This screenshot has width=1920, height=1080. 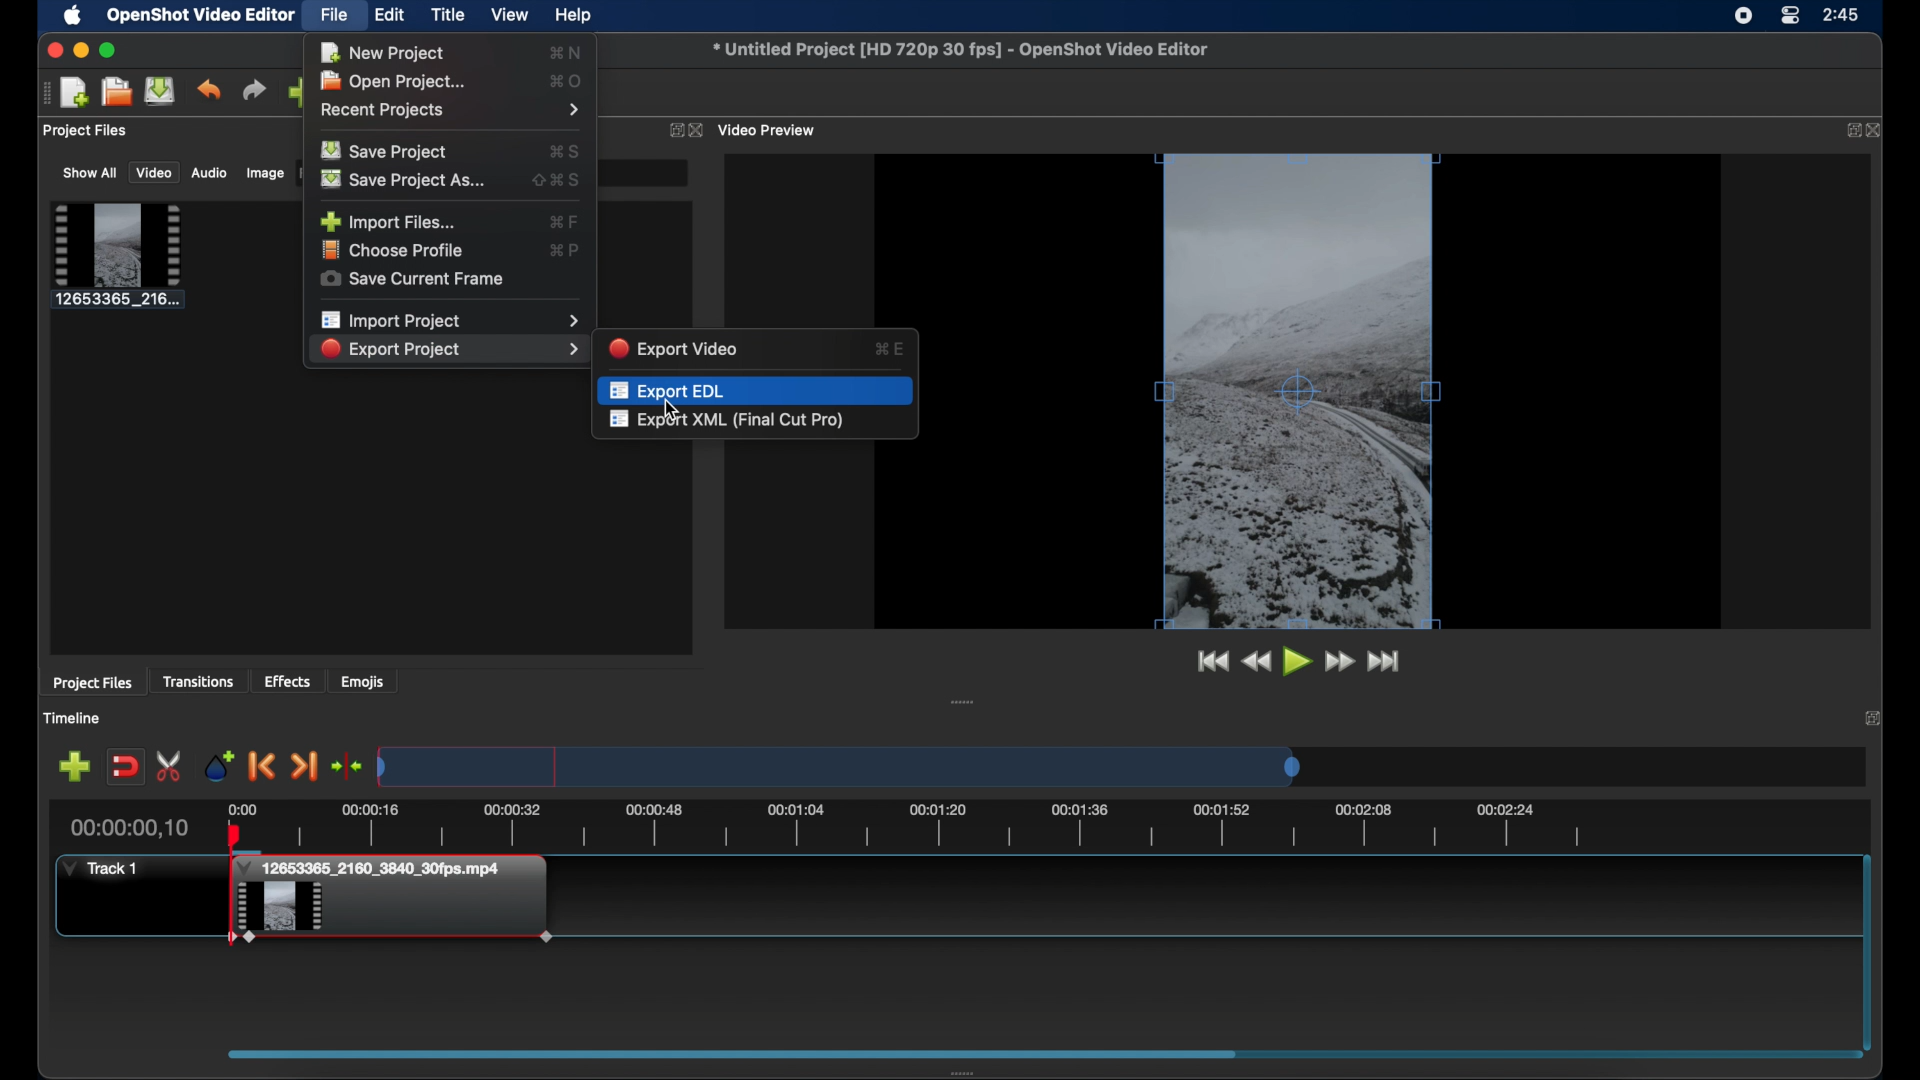 What do you see at coordinates (453, 111) in the screenshot?
I see `recent projects menu` at bounding box center [453, 111].